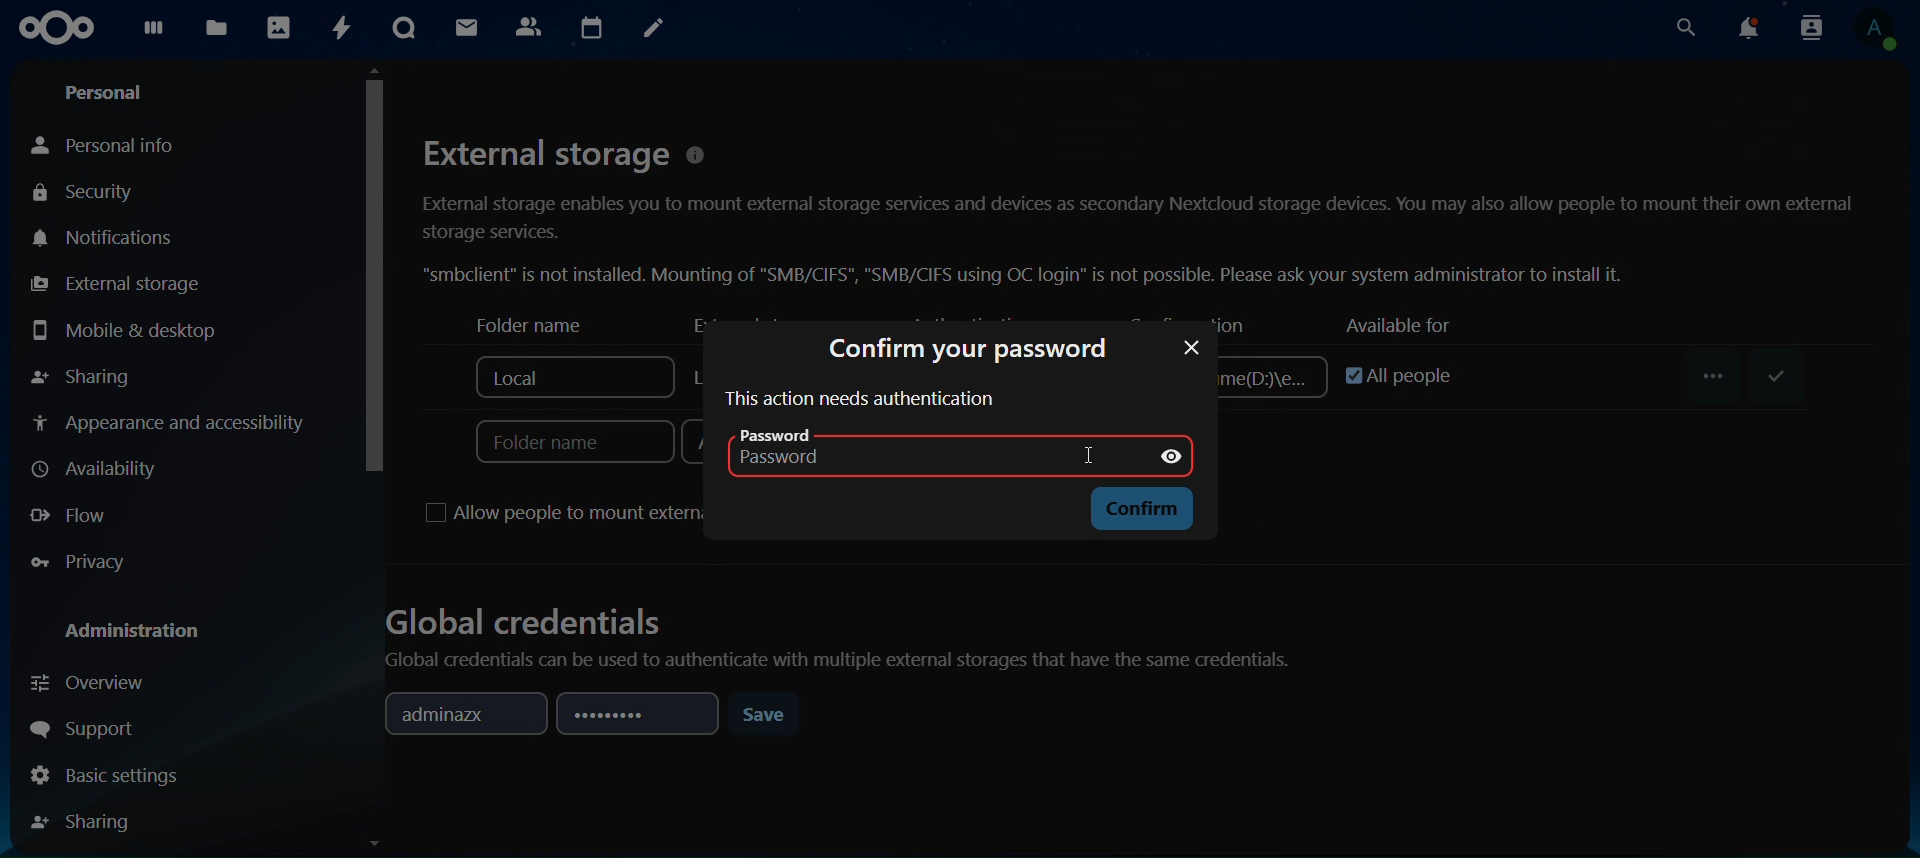 The height and width of the screenshot is (858, 1920). I want to click on files, so click(216, 30).